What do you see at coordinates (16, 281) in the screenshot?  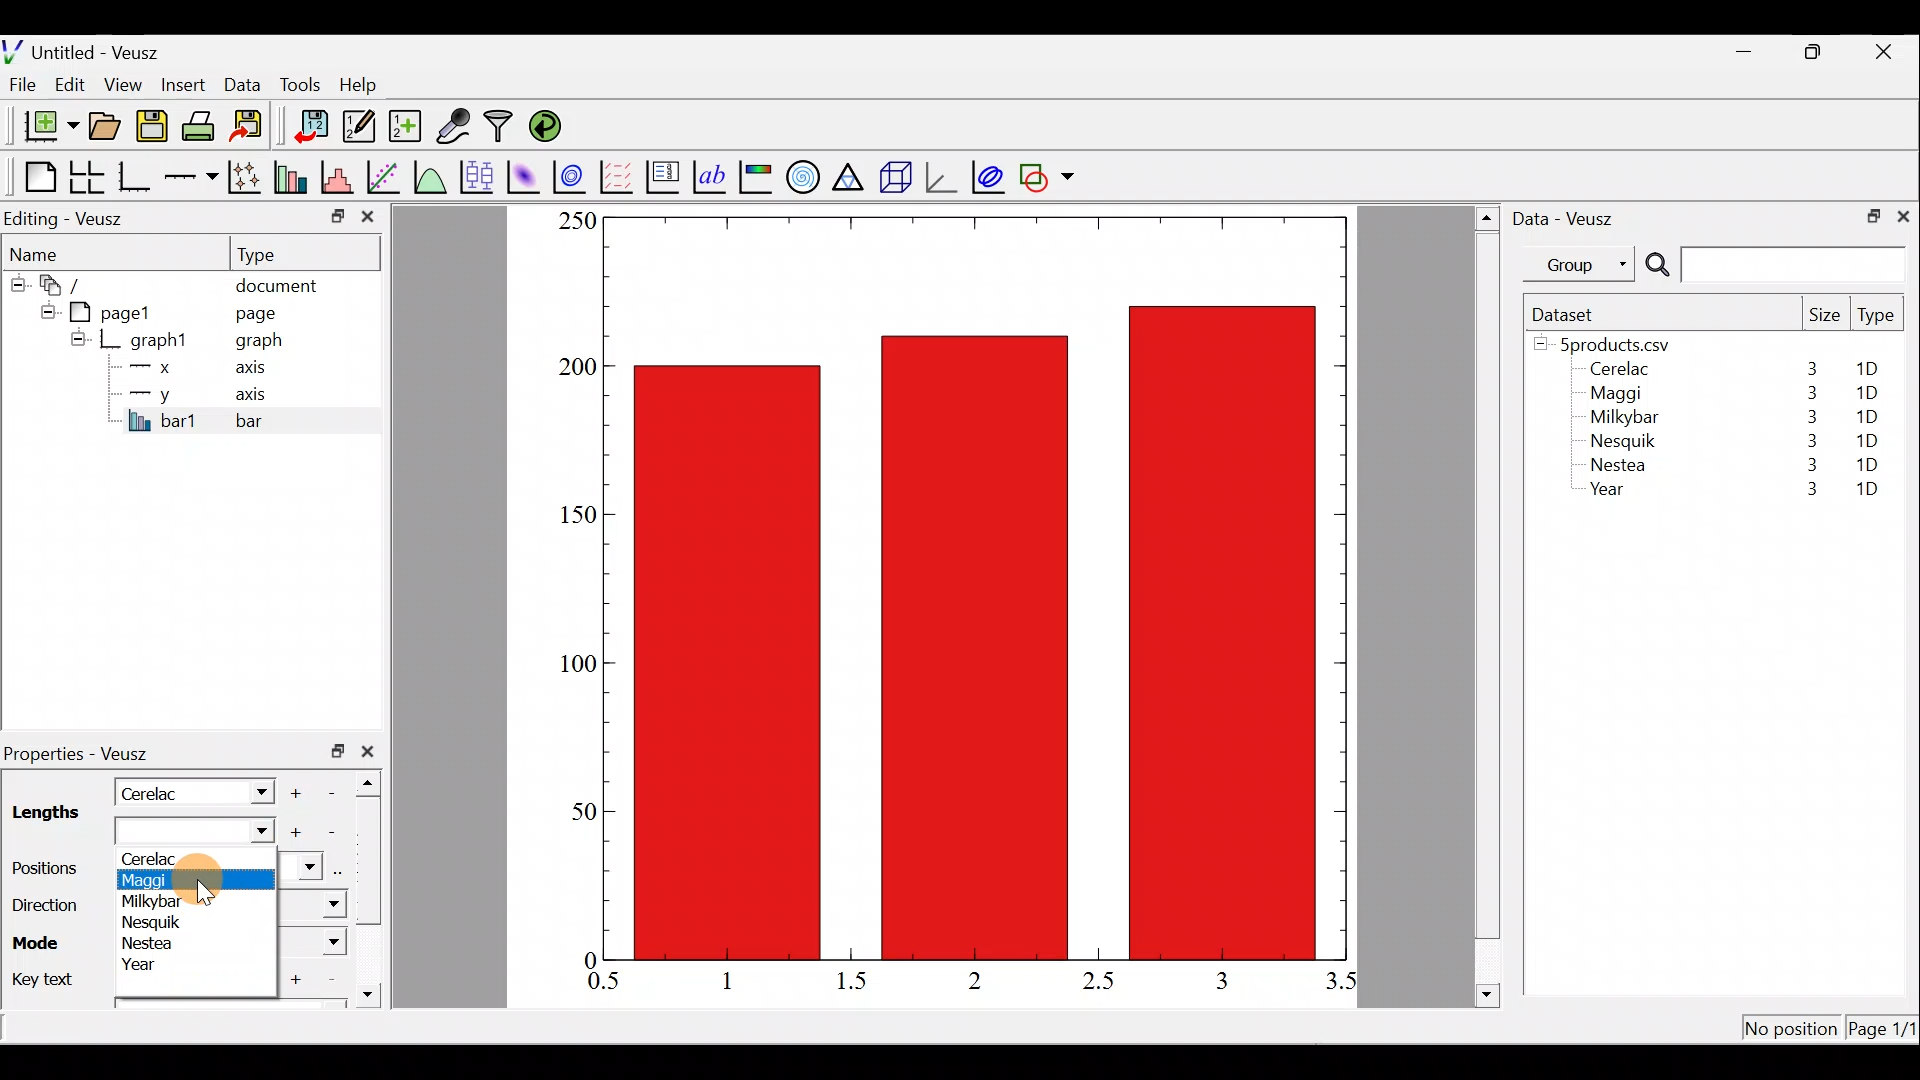 I see `hide` at bounding box center [16, 281].